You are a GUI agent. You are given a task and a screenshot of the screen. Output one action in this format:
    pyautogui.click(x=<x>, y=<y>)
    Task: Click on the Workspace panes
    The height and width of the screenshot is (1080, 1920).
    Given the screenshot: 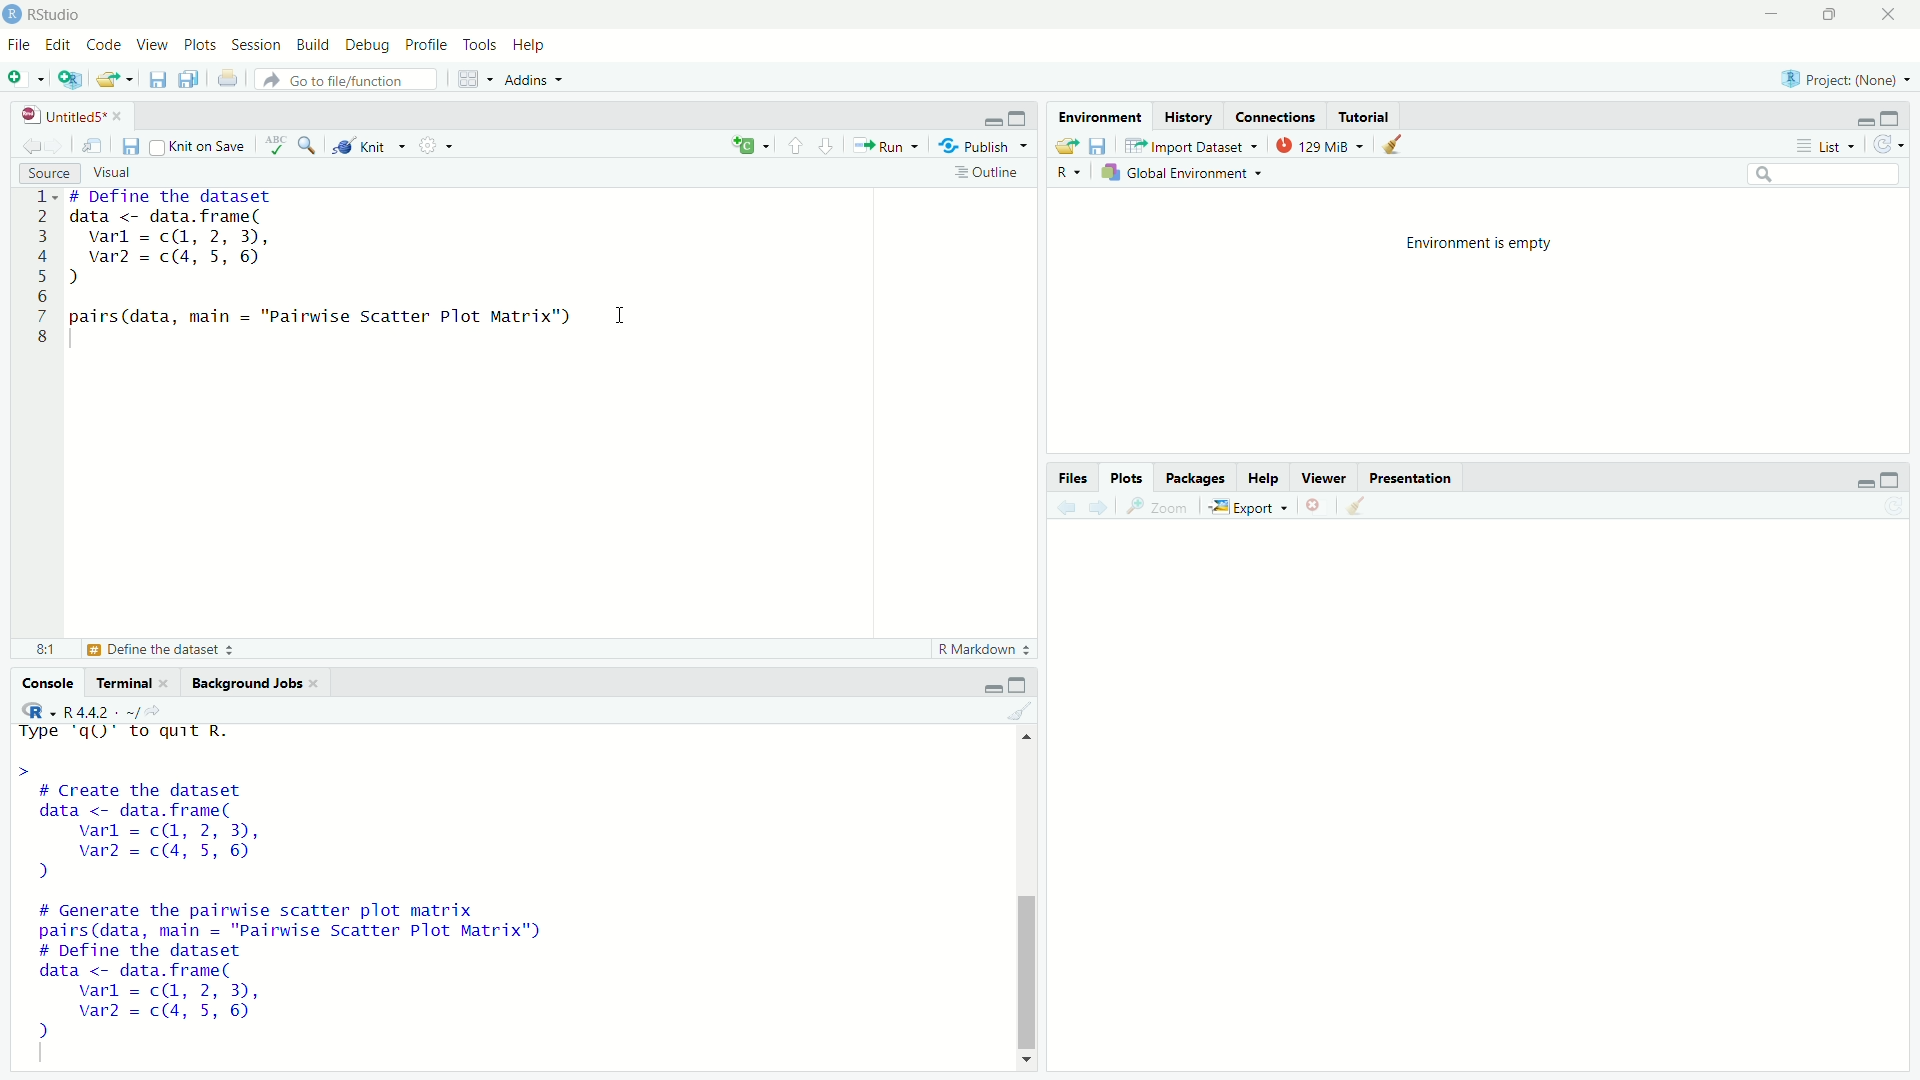 What is the action you would take?
    pyautogui.click(x=471, y=76)
    